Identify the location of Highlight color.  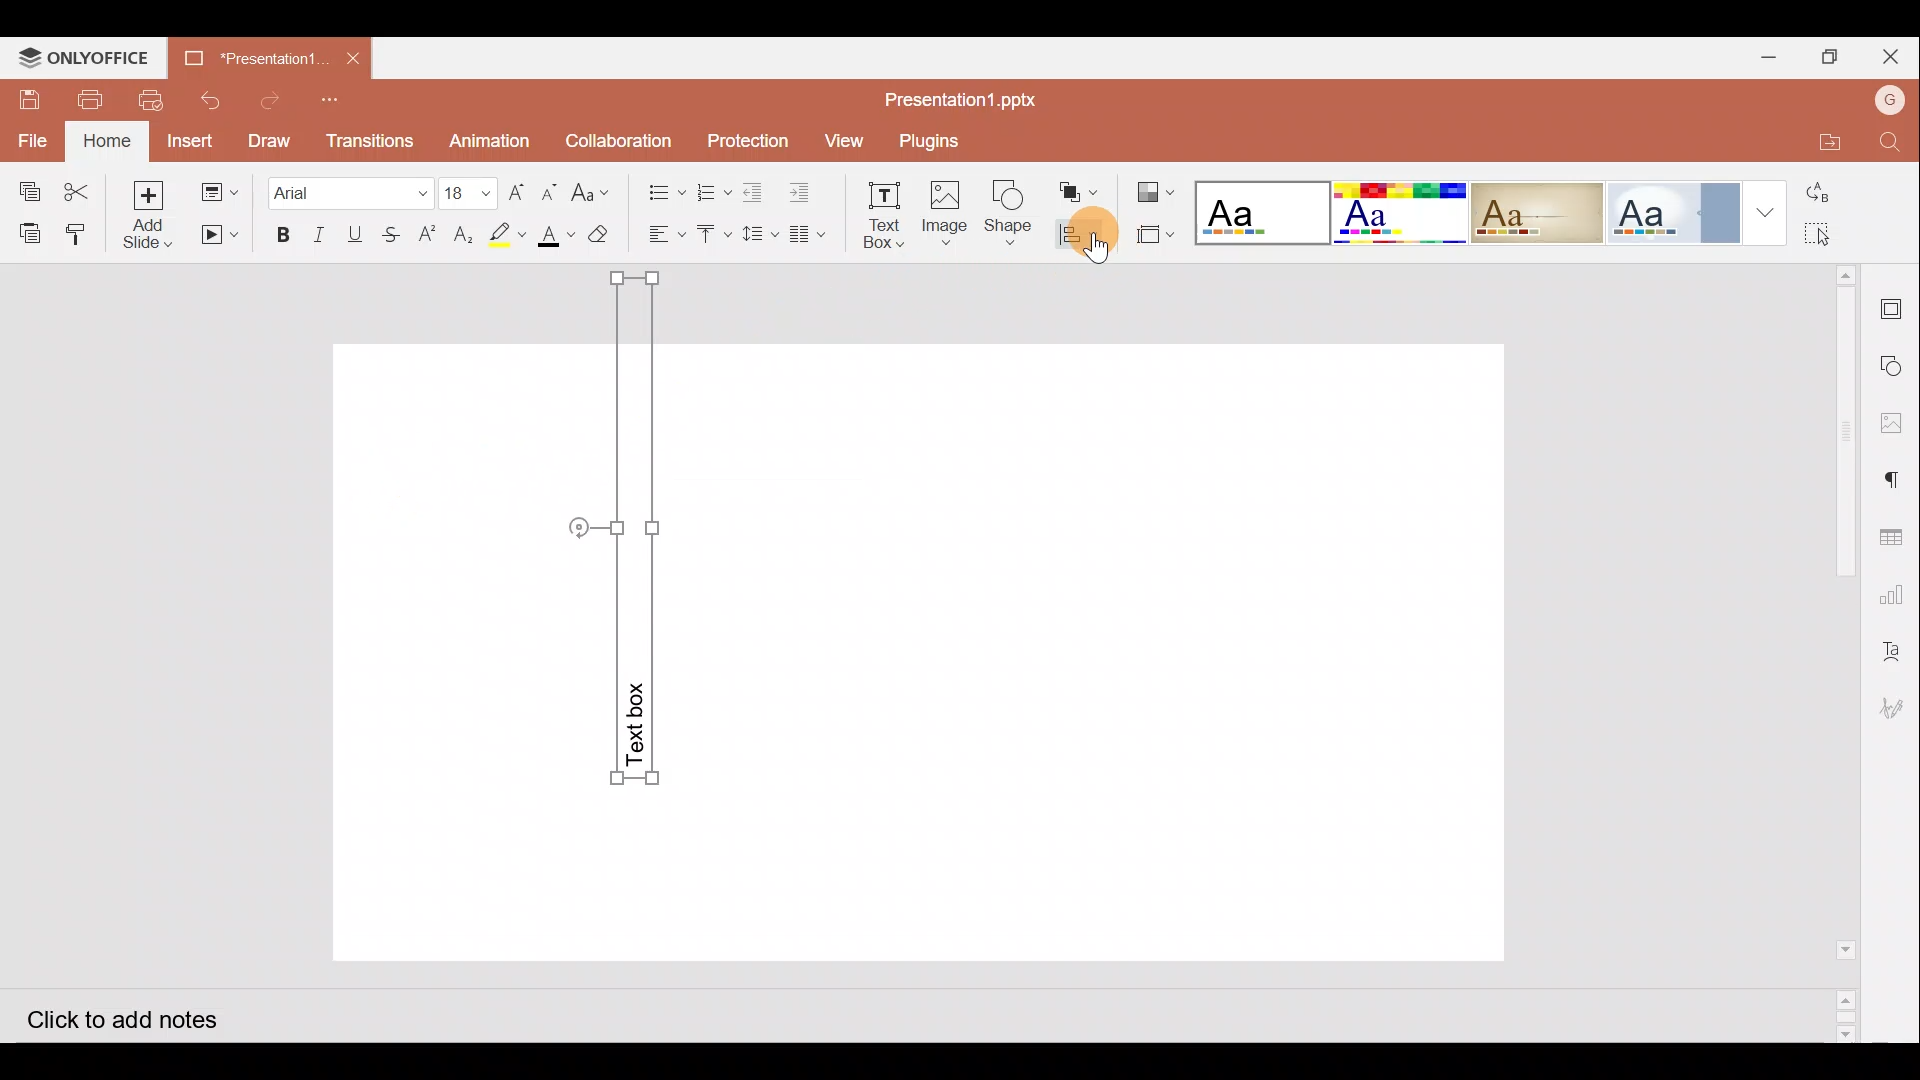
(502, 234).